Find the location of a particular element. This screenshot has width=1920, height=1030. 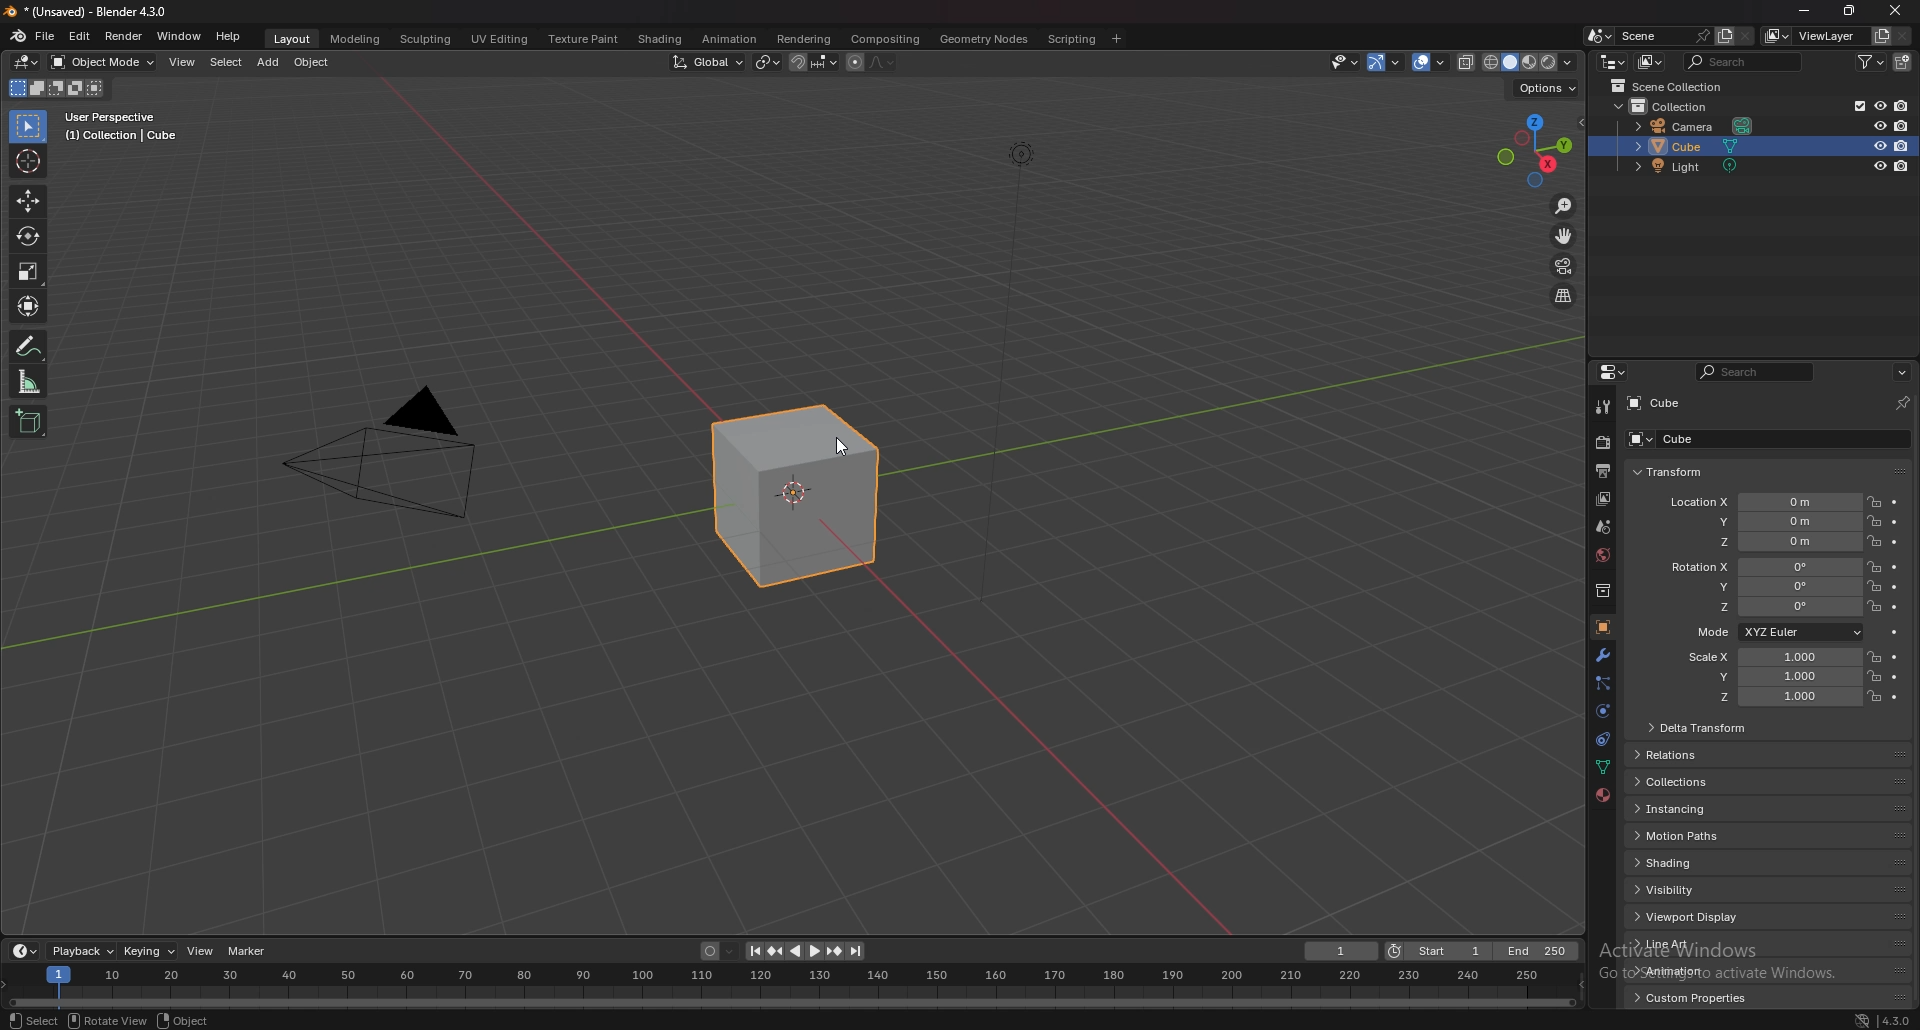

location x is located at coordinates (1759, 502).